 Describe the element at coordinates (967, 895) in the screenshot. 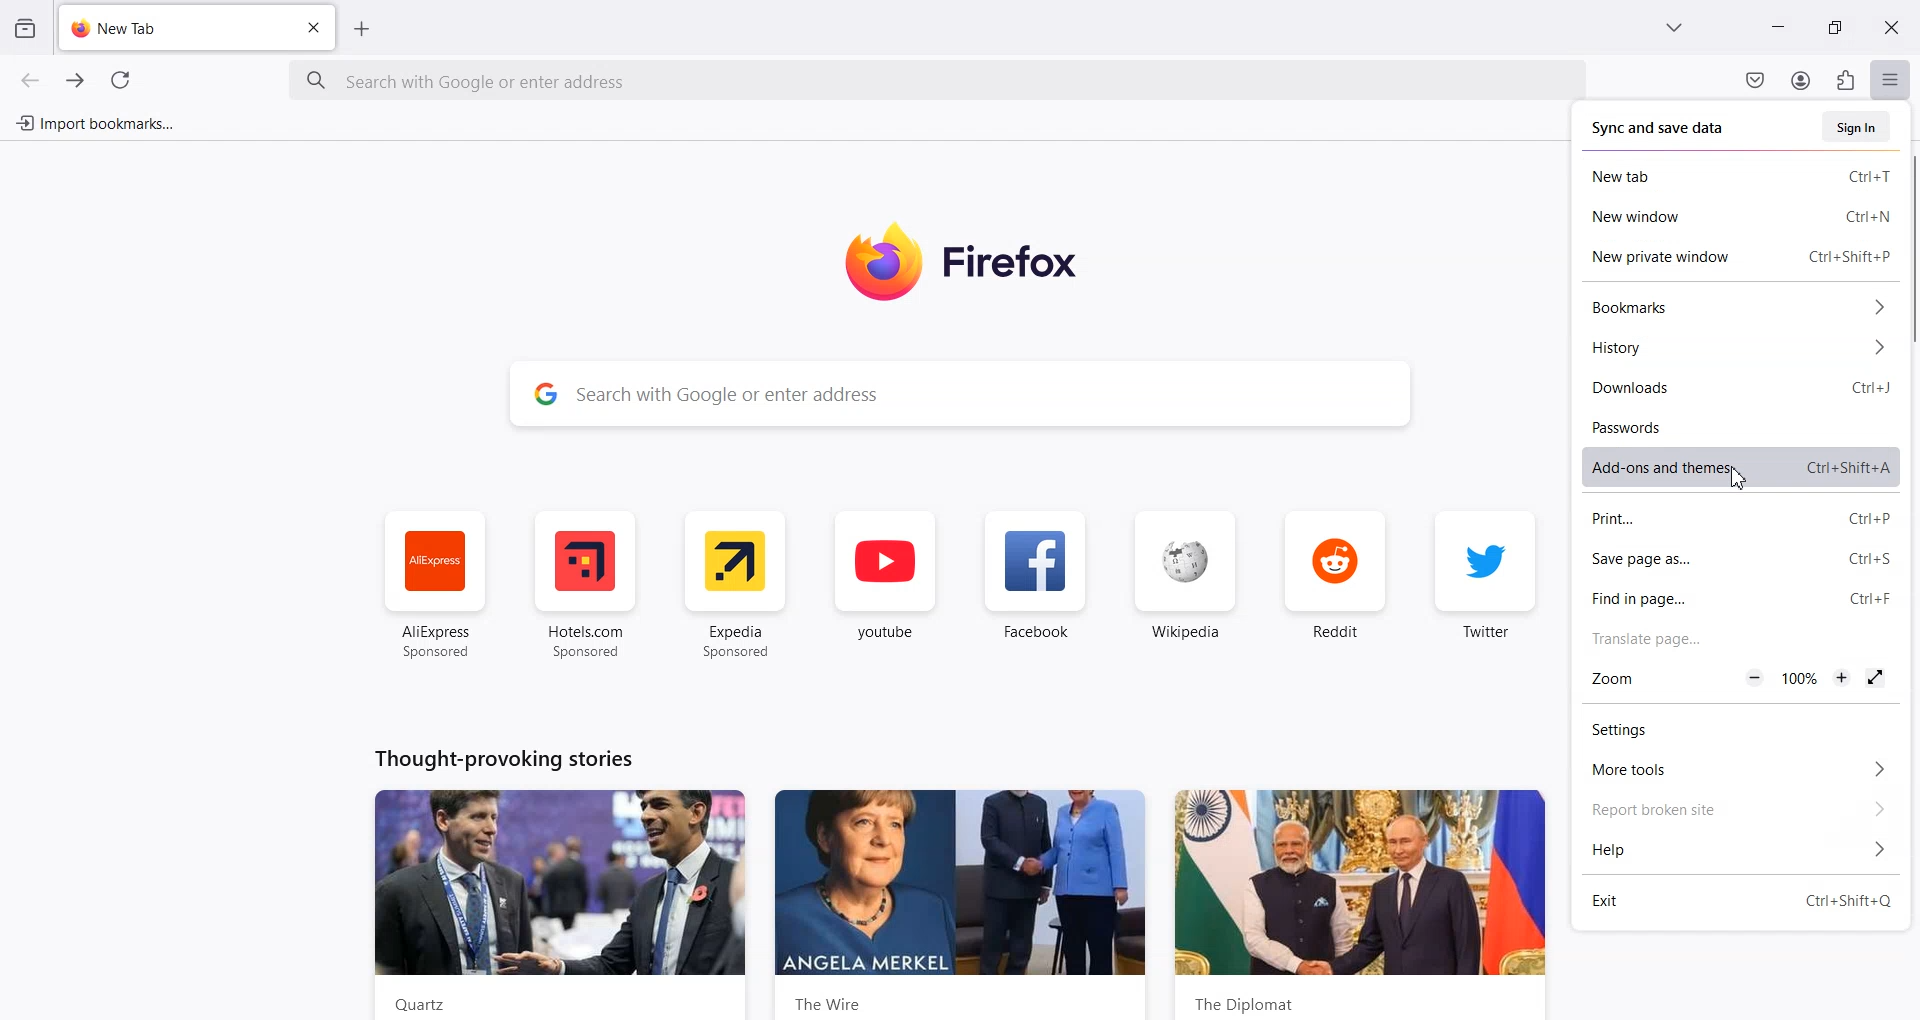

I see `The wire news` at that location.